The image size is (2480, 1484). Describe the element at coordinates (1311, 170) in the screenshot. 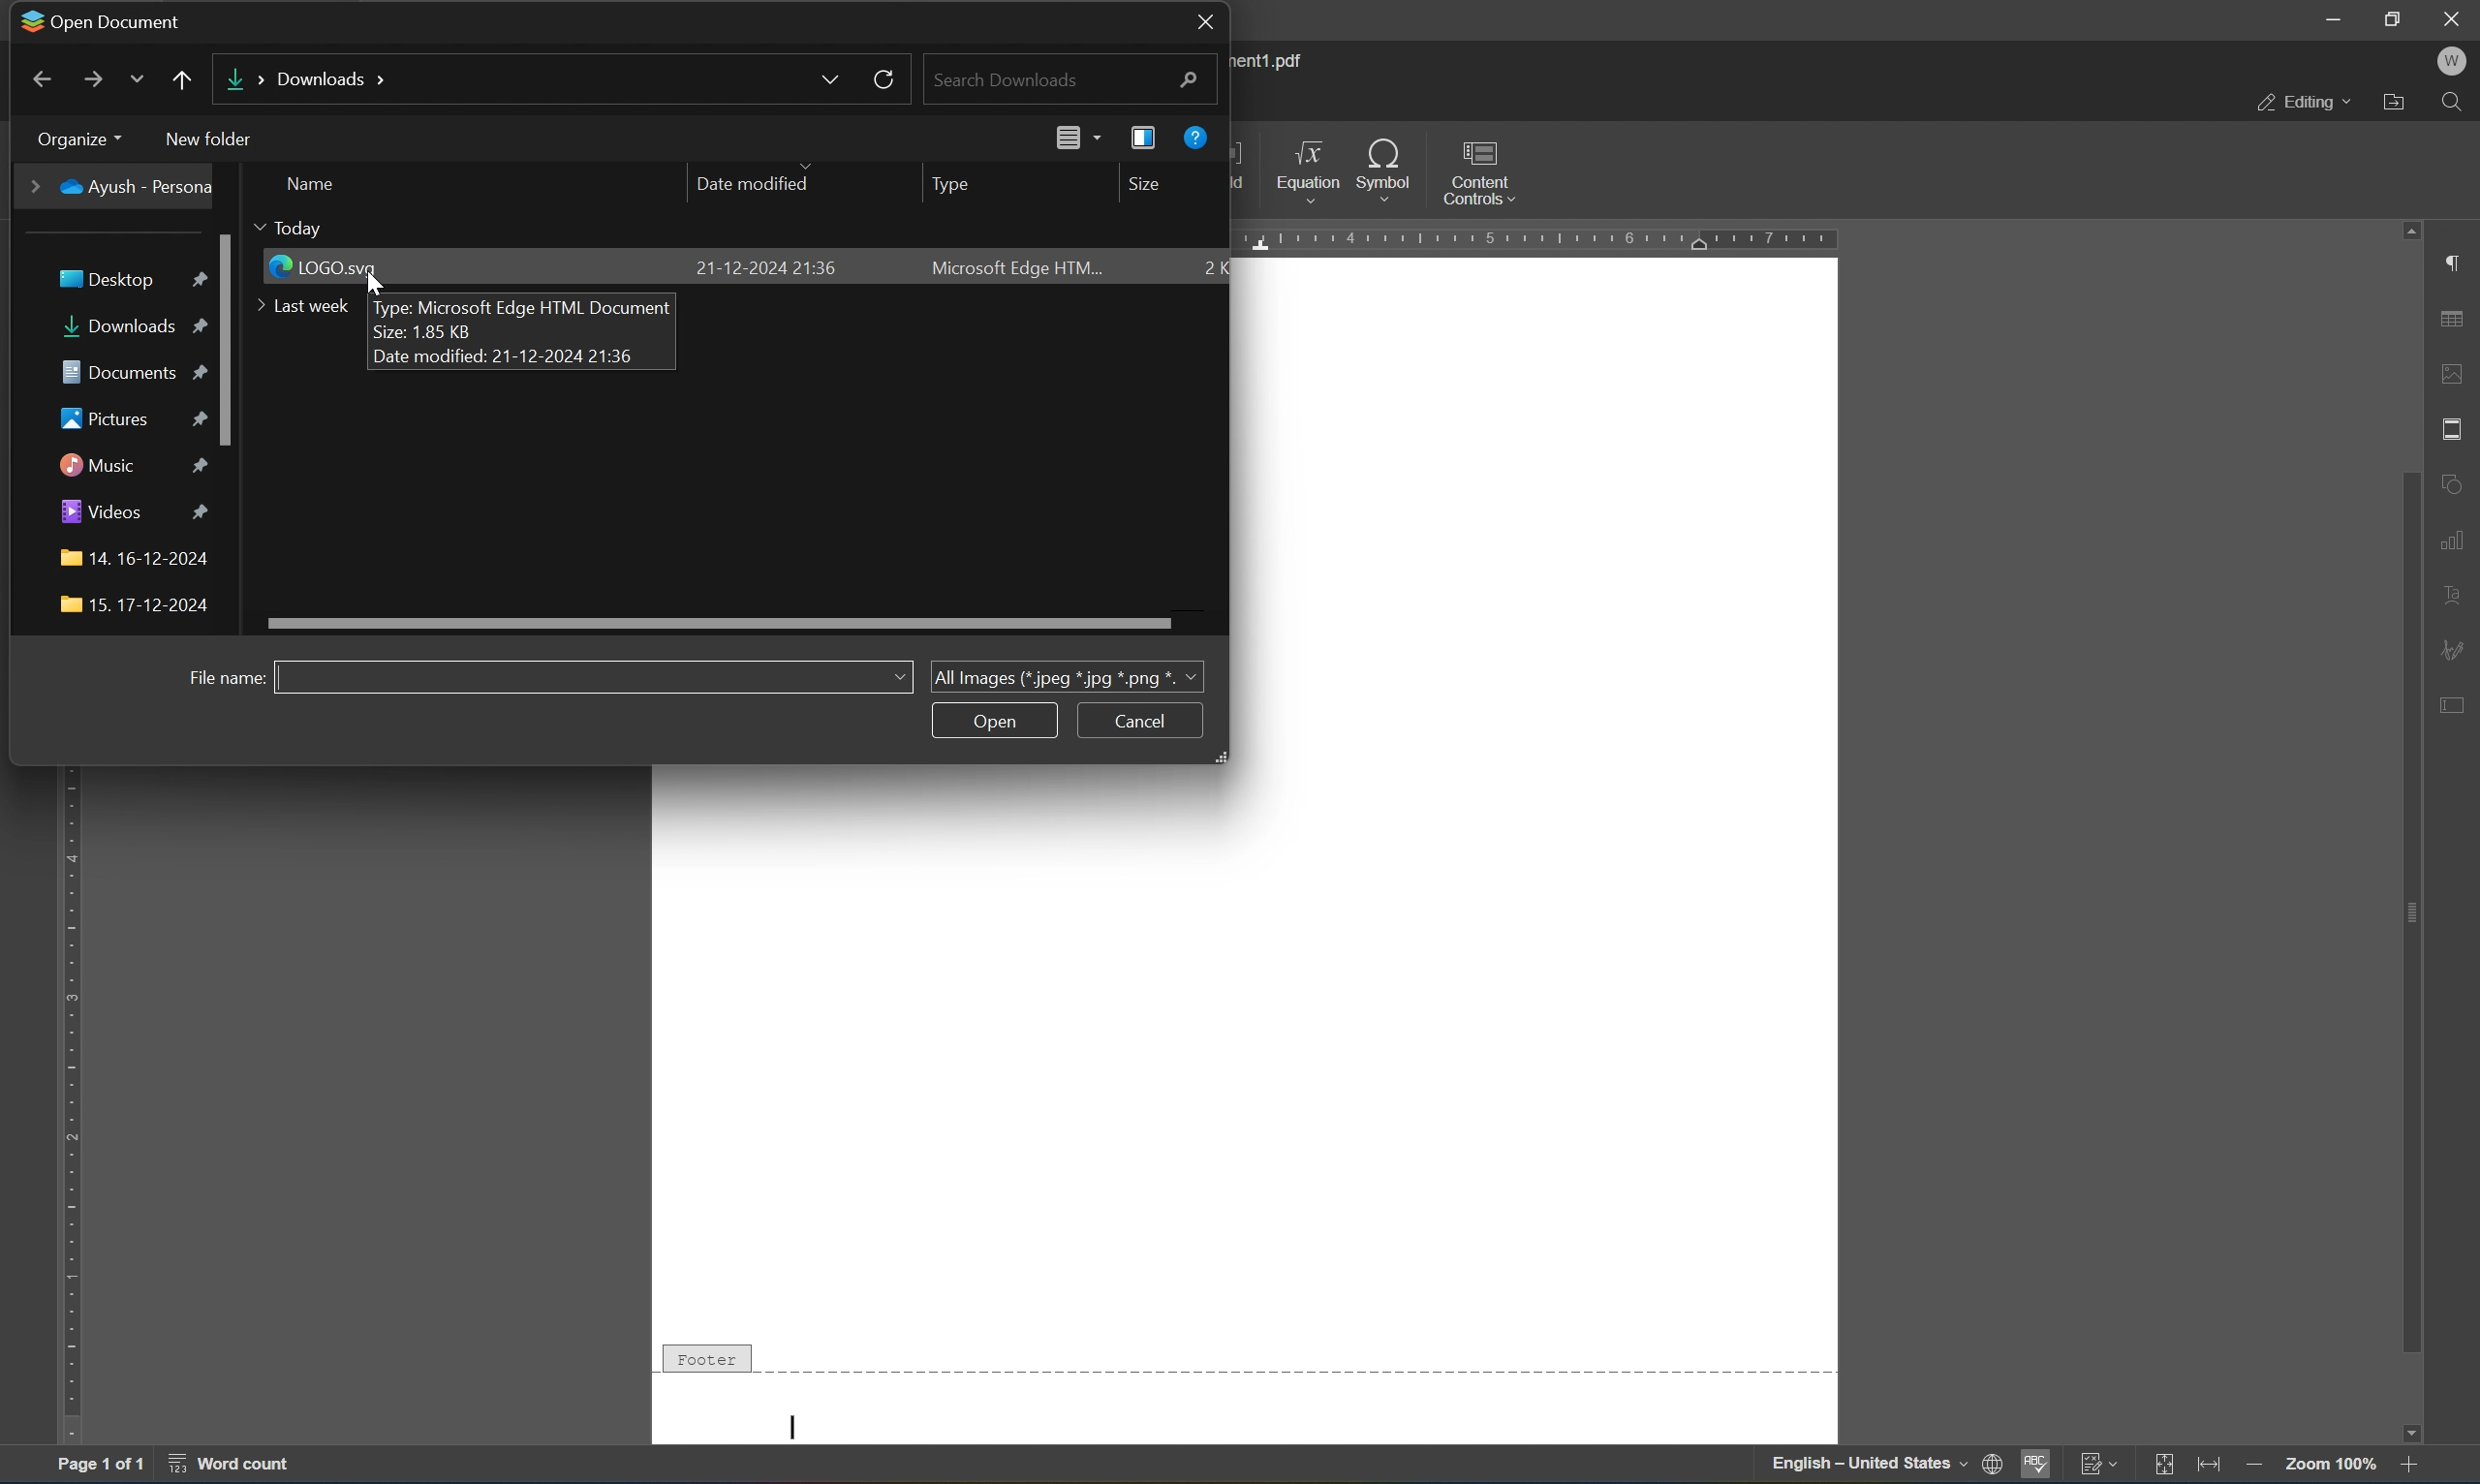

I see `equation` at that location.